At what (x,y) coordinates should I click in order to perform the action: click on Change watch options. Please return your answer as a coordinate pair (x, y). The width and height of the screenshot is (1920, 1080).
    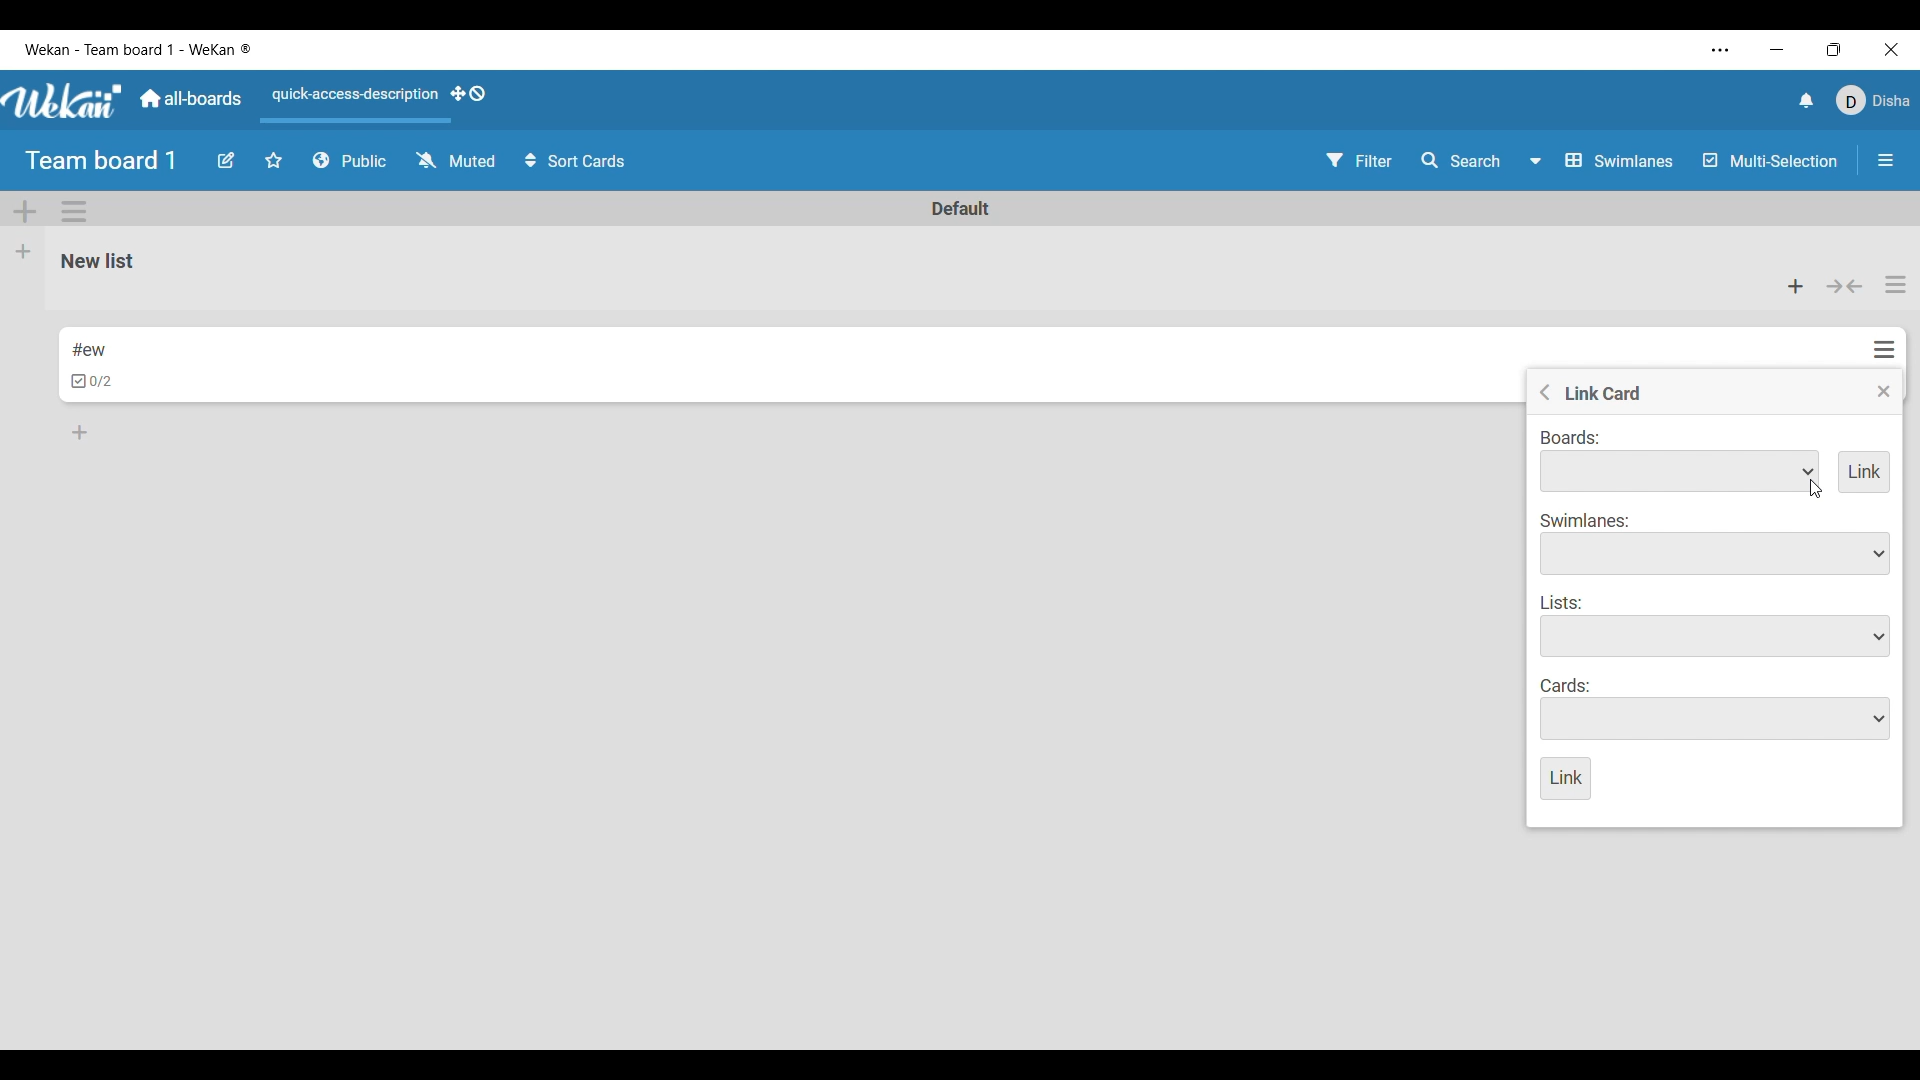
    Looking at the image, I should click on (455, 160).